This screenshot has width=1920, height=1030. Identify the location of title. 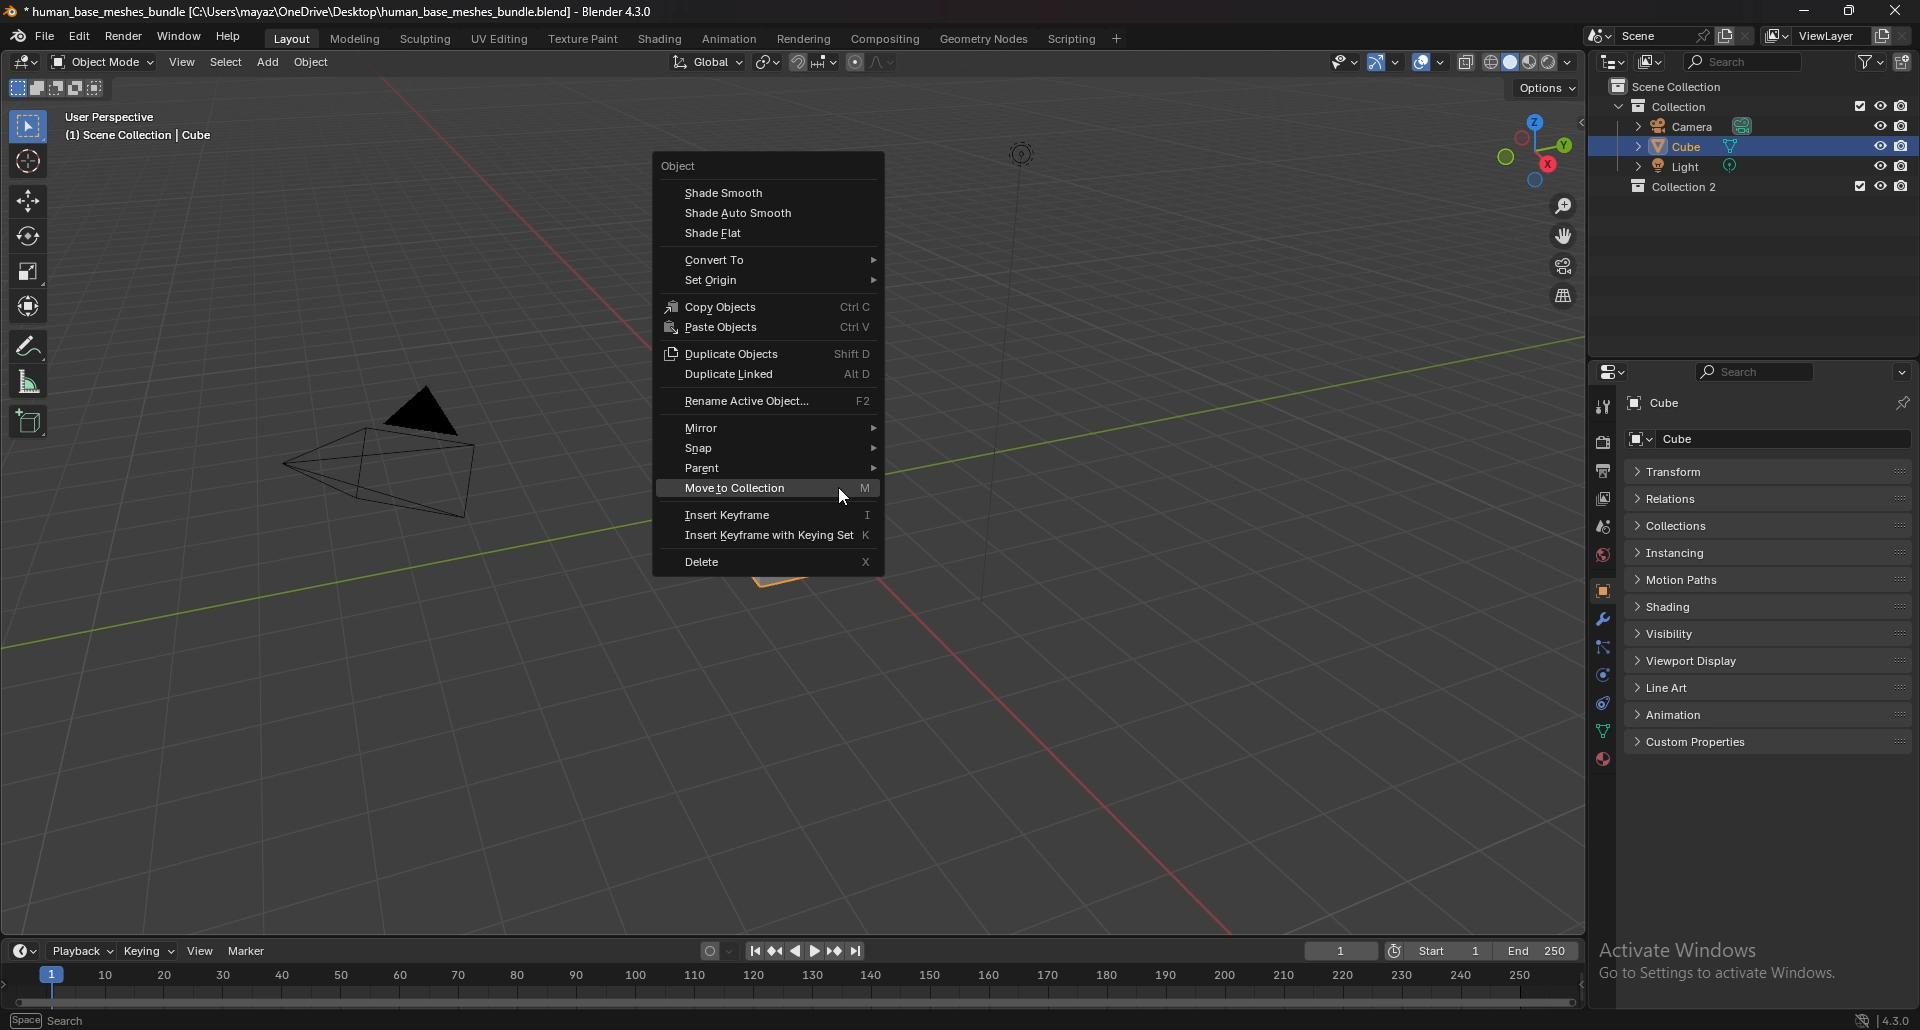
(331, 12).